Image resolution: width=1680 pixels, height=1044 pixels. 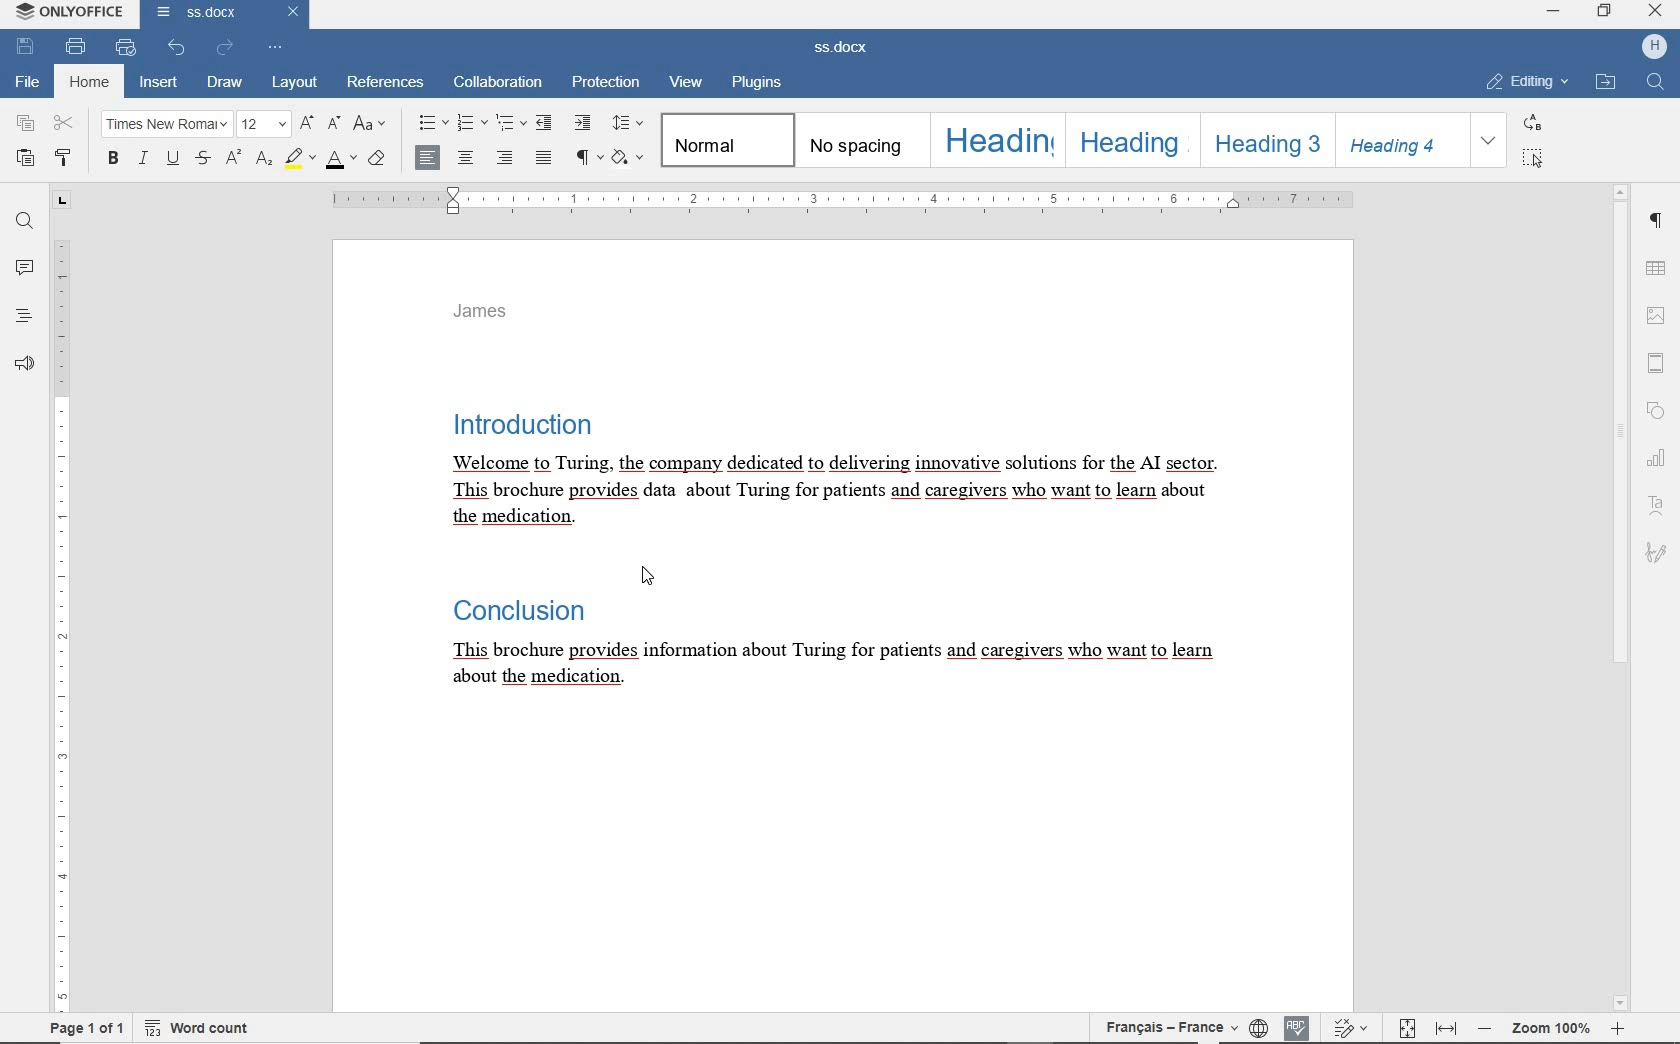 What do you see at coordinates (1554, 1027) in the screenshot?
I see `ZOOM OUT OR ZOOM IN` at bounding box center [1554, 1027].